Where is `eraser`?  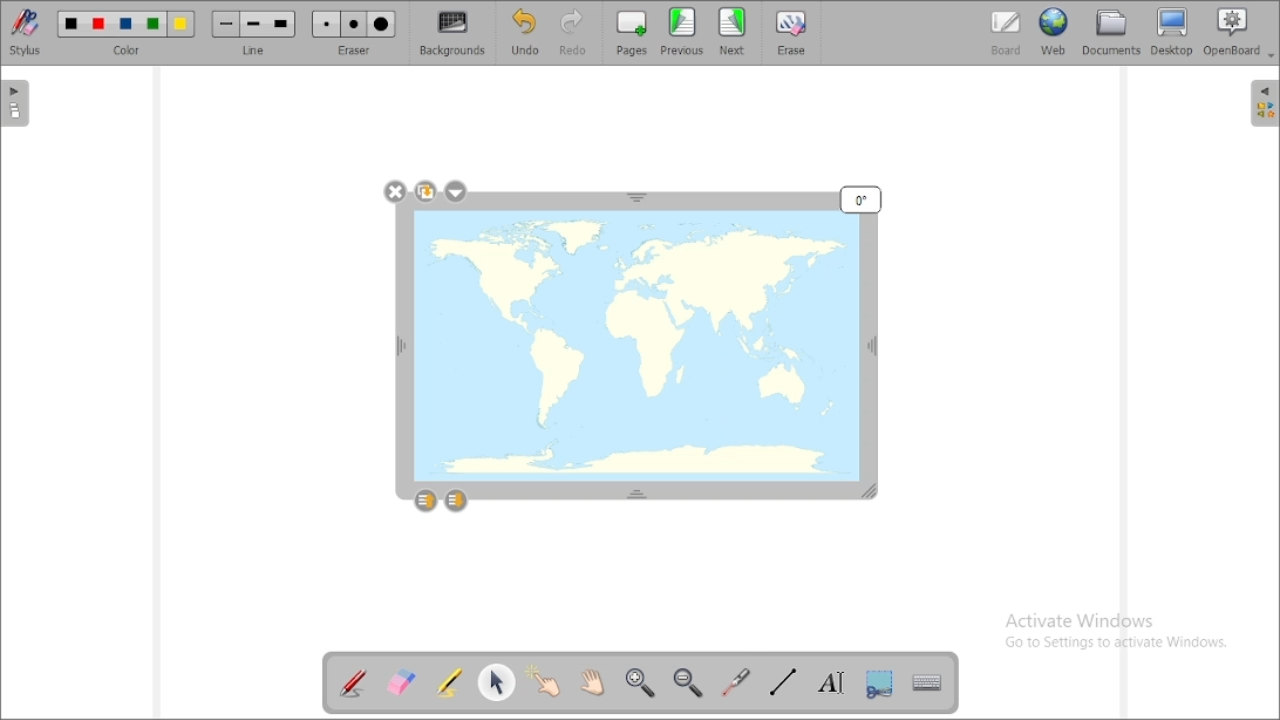
eraser is located at coordinates (354, 33).